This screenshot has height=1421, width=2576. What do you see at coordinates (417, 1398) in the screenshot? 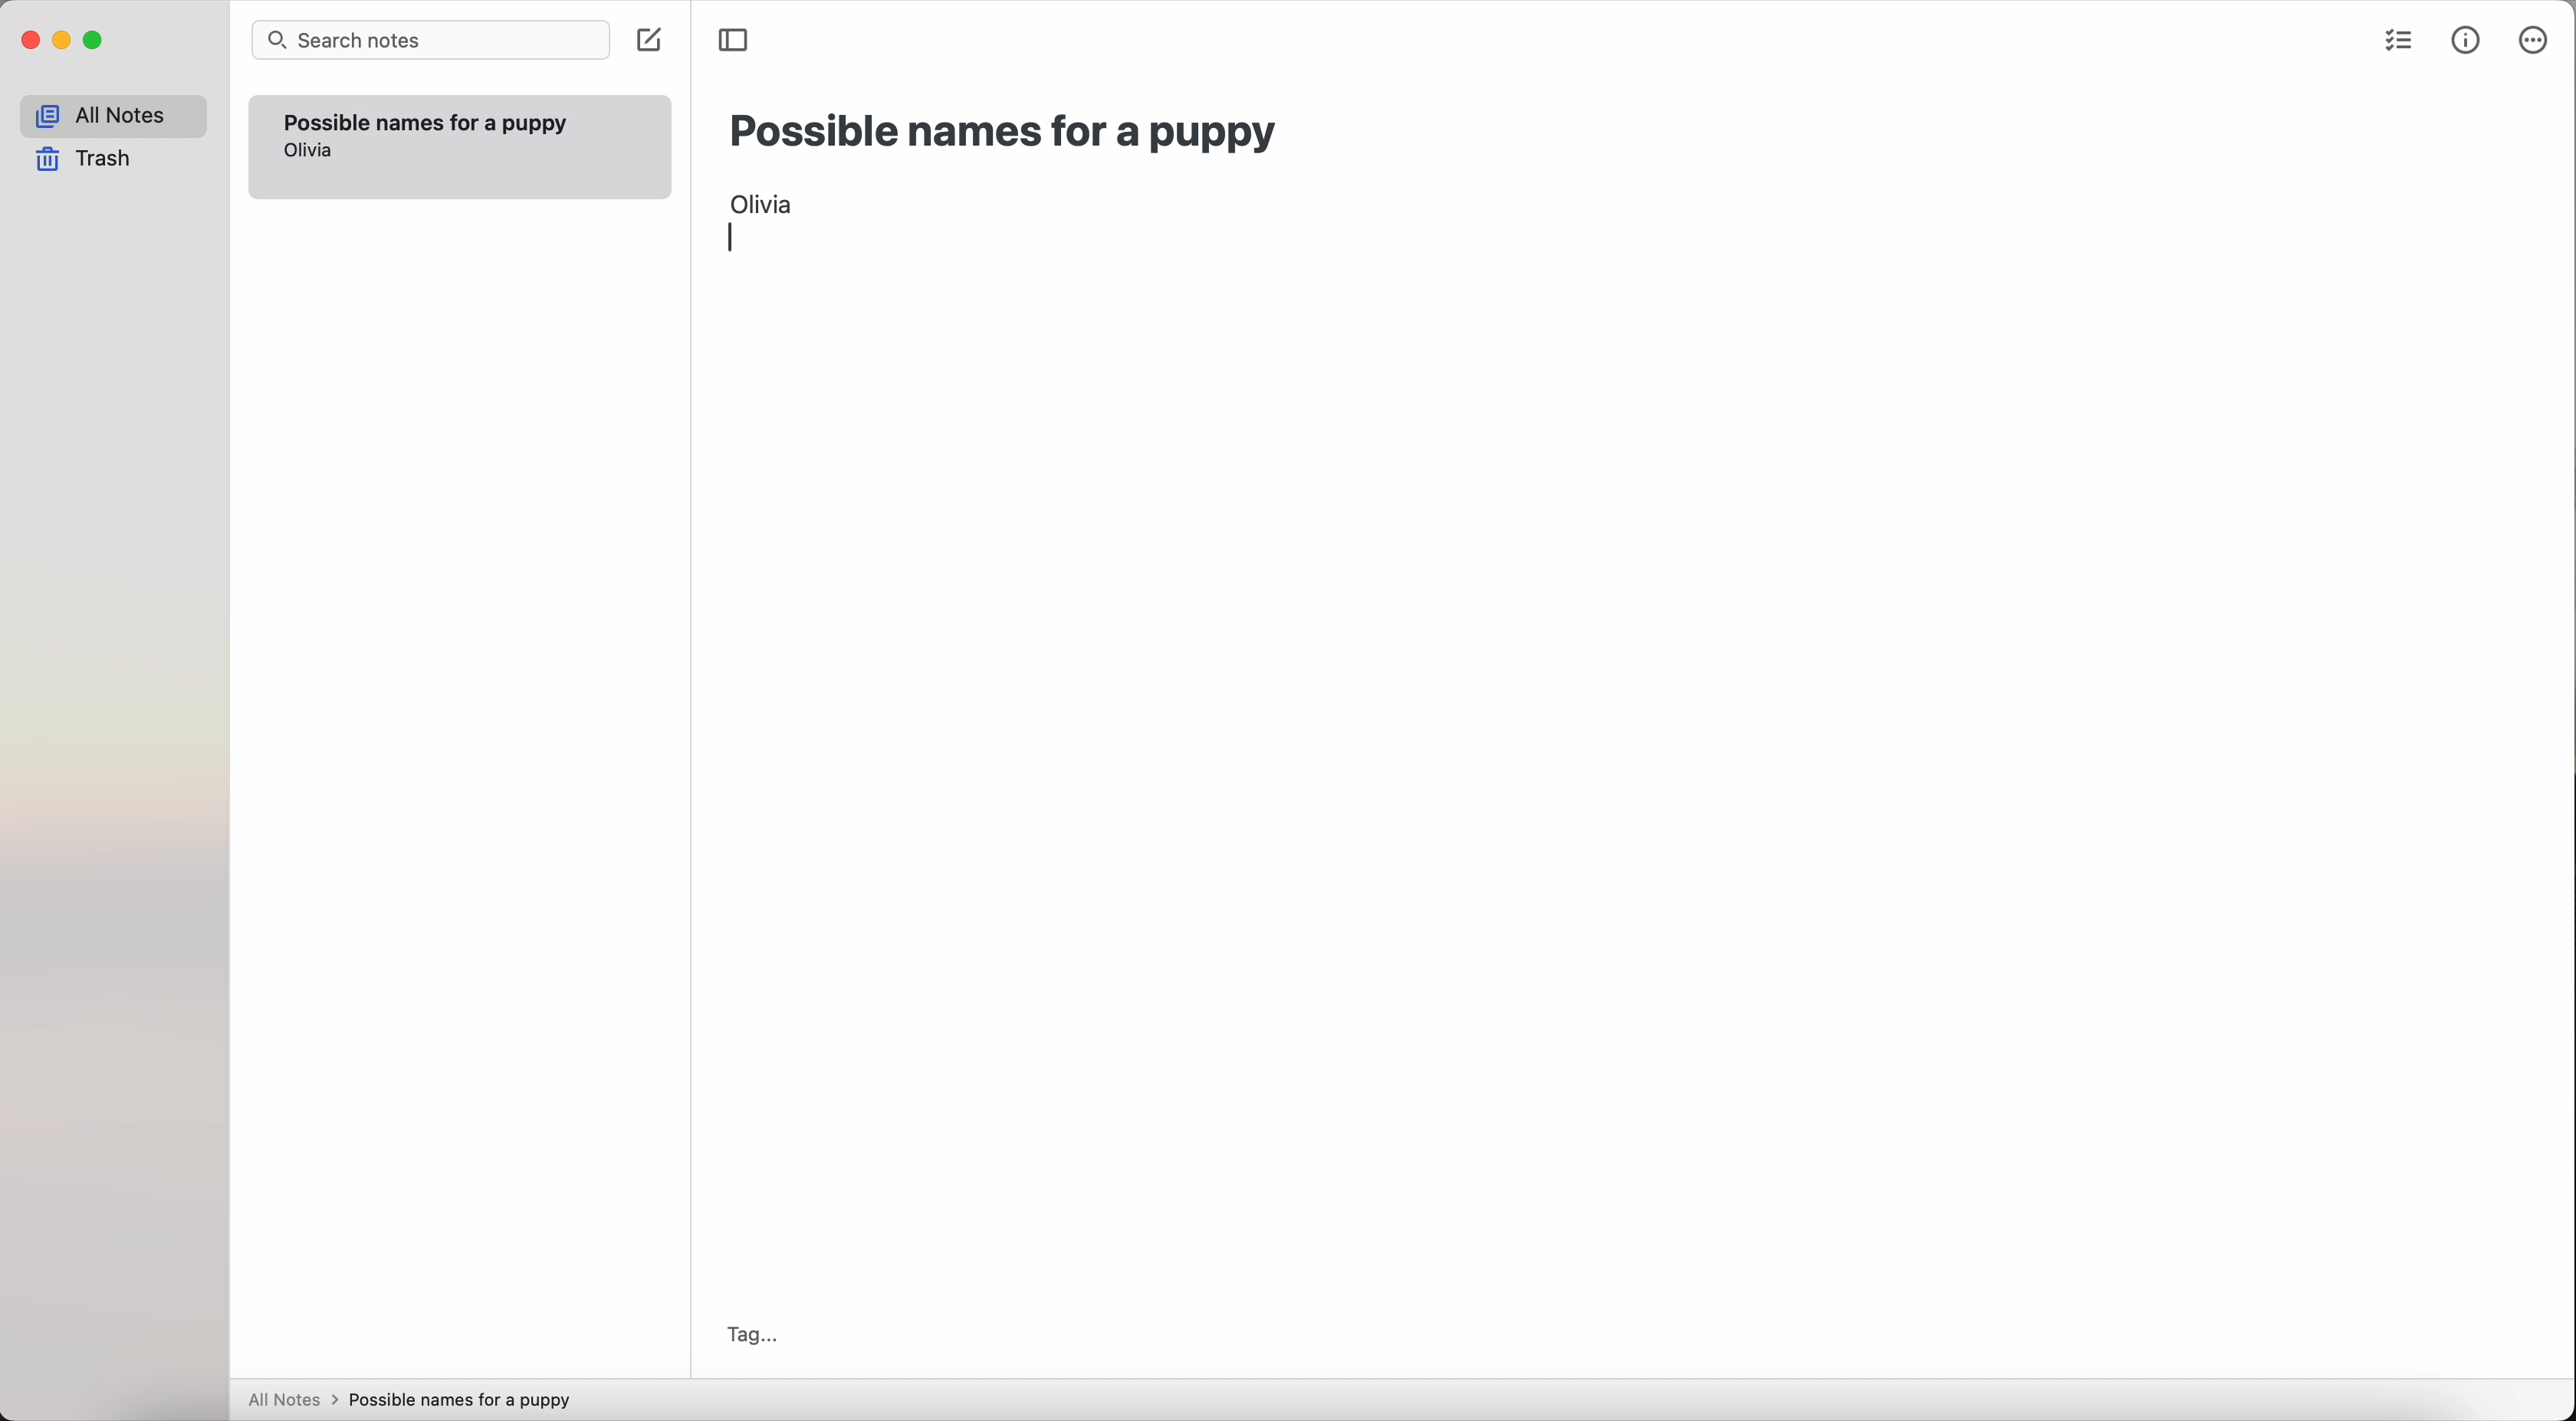
I see `all notes > possible names for a puppy` at bounding box center [417, 1398].